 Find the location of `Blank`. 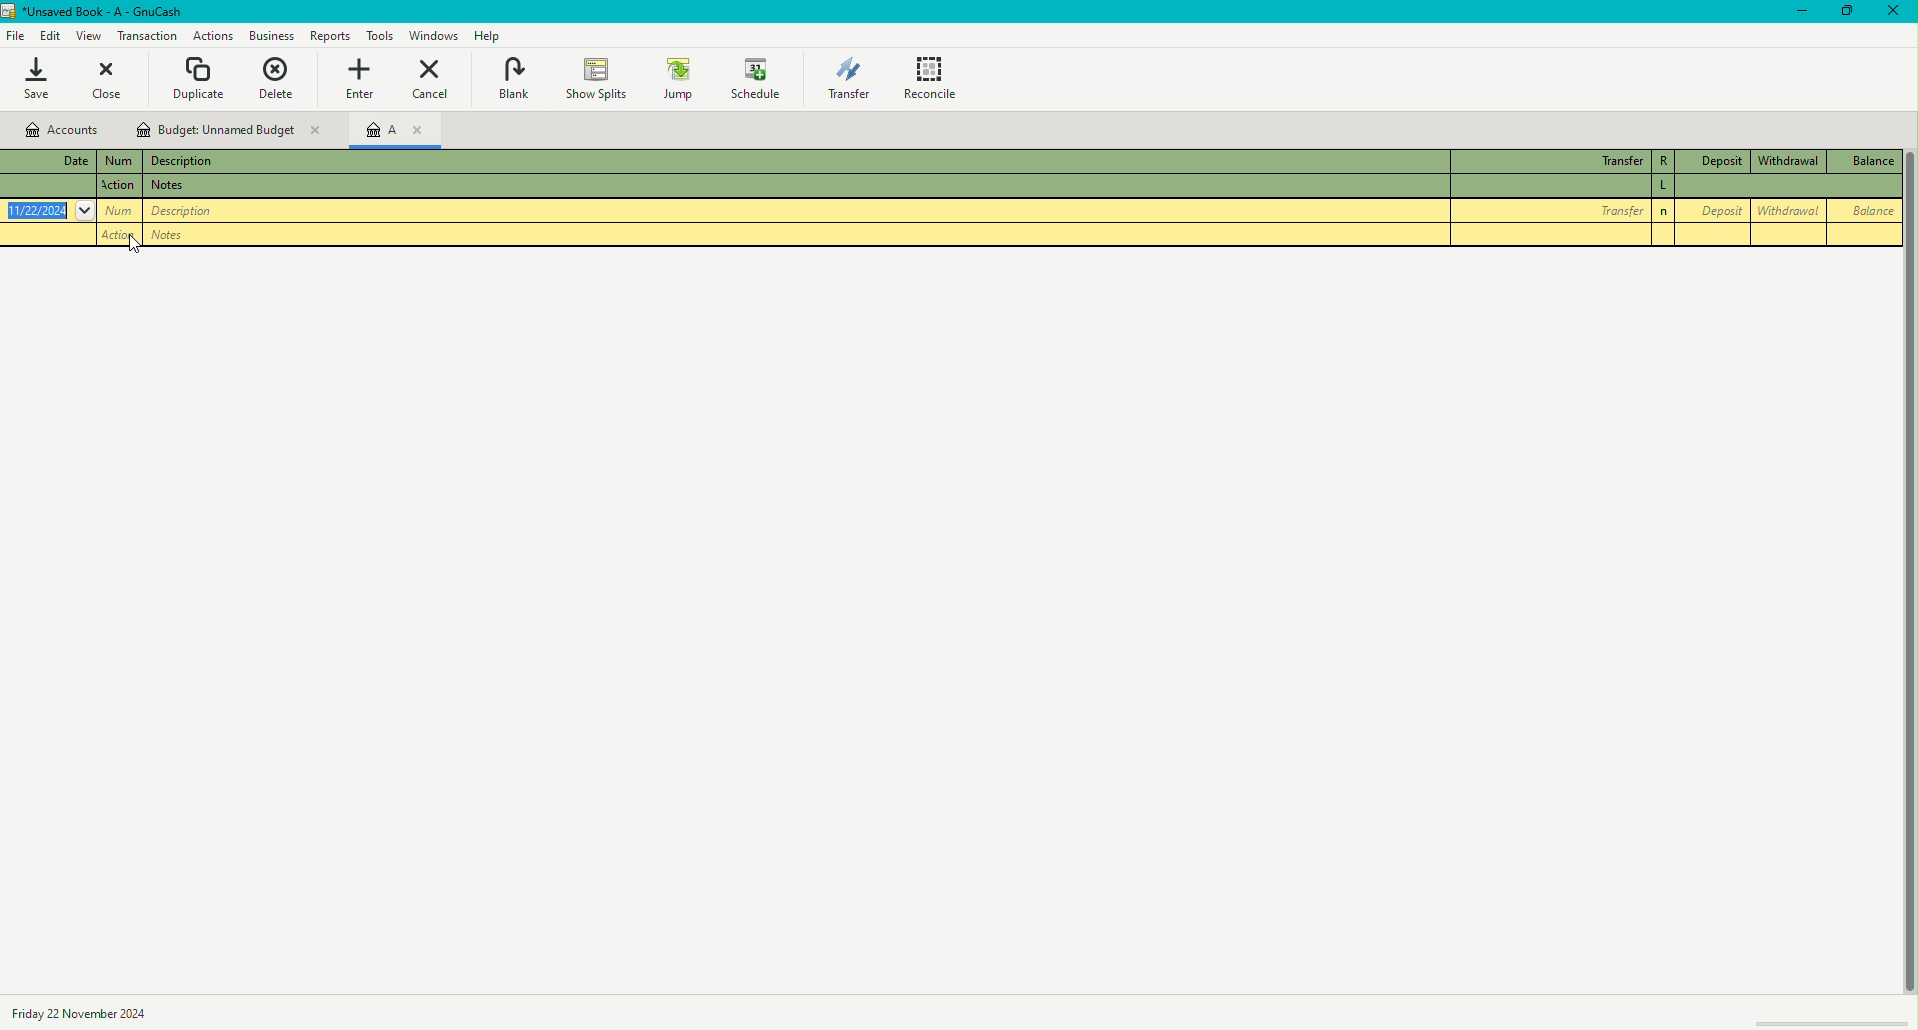

Blank is located at coordinates (513, 80).